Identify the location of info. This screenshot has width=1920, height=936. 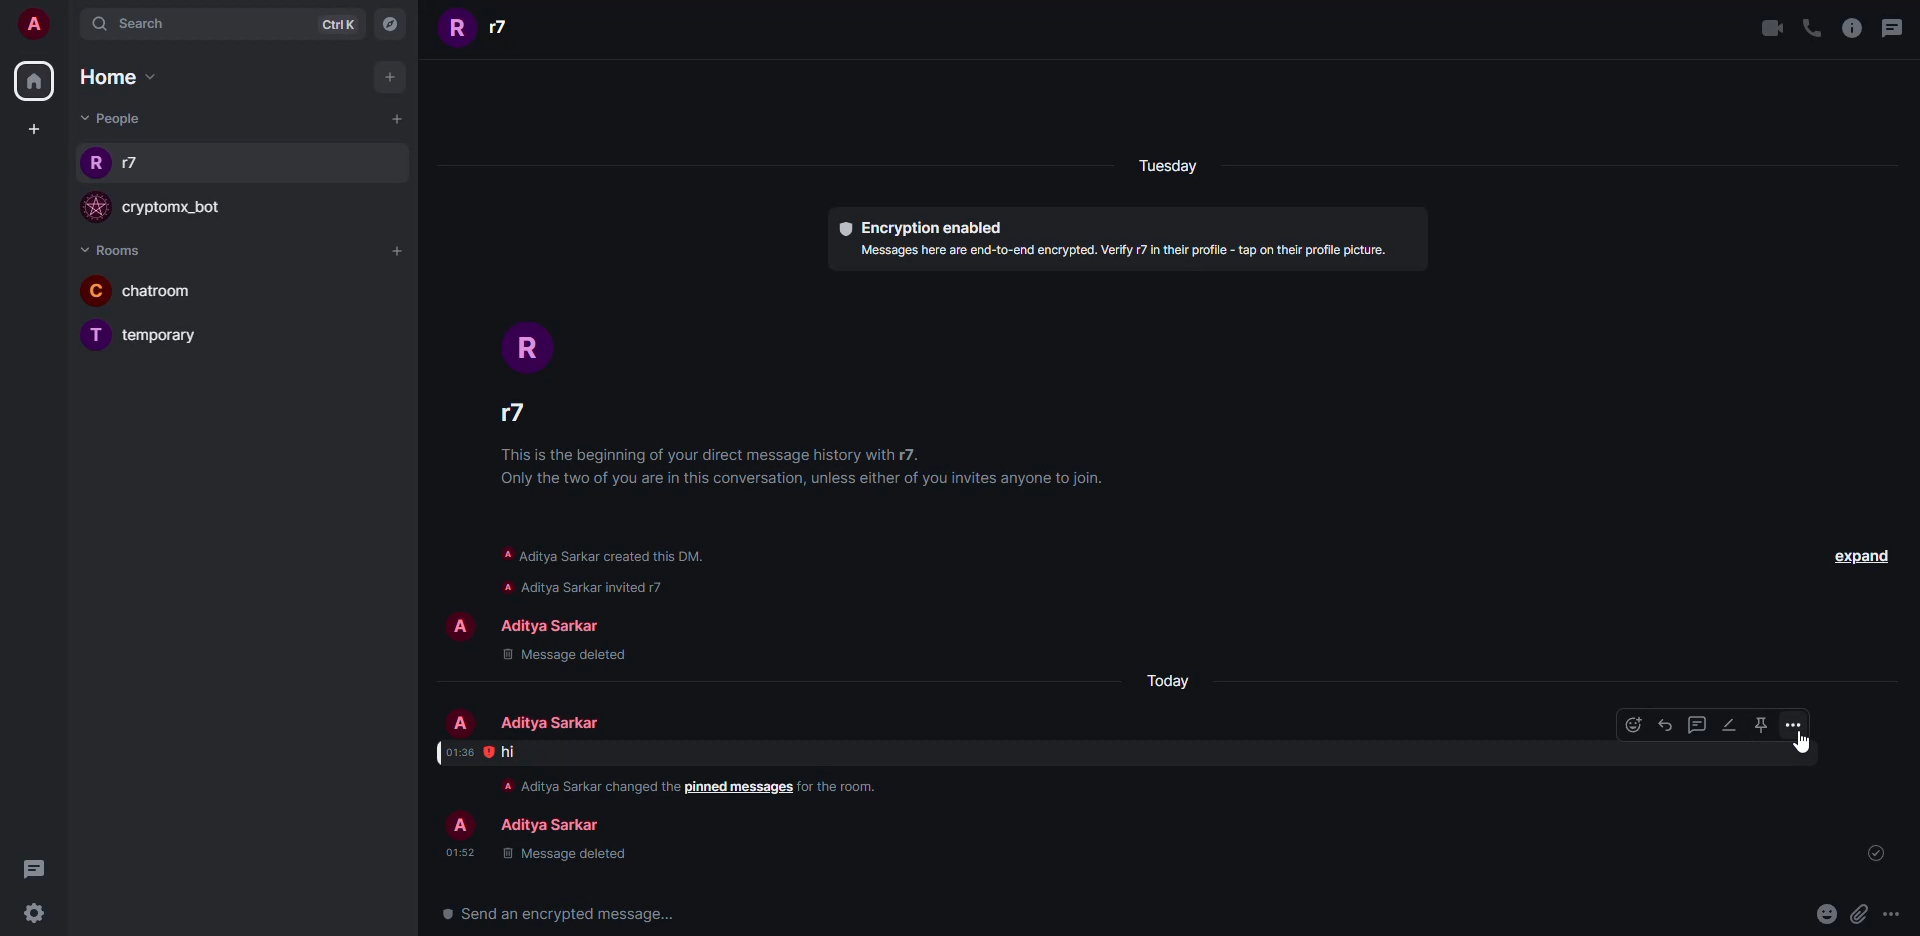
(842, 786).